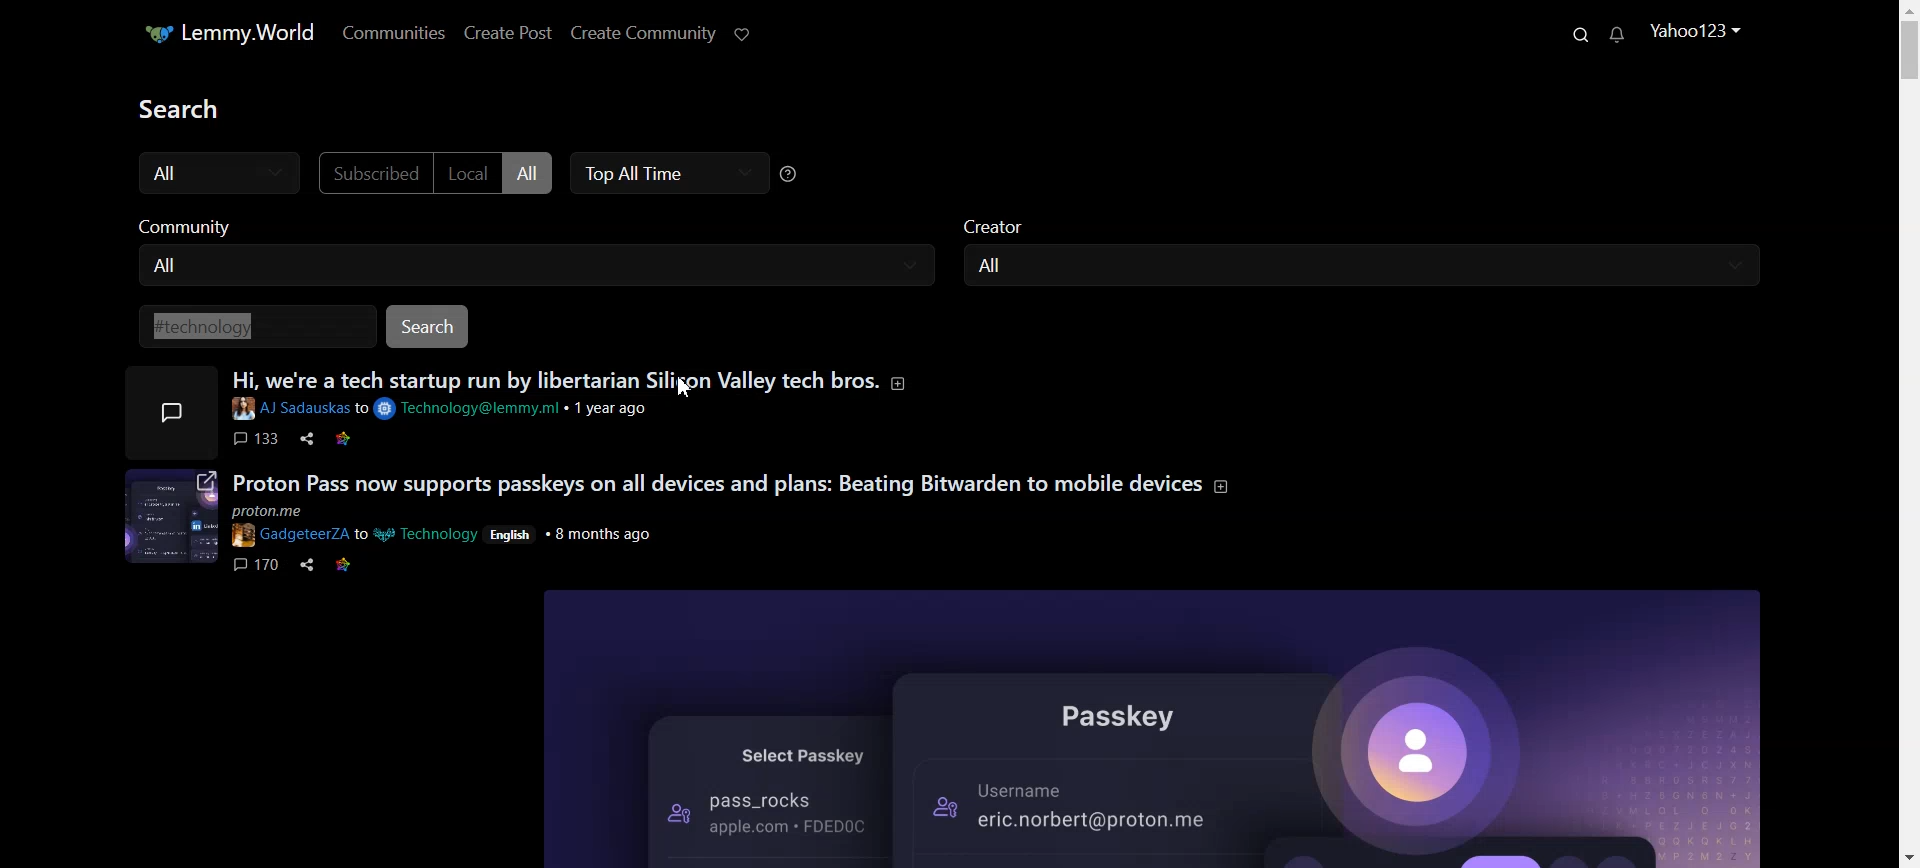 The width and height of the screenshot is (1920, 868). Describe the element at coordinates (290, 411) in the screenshot. I see `aj sadauskas` at that location.